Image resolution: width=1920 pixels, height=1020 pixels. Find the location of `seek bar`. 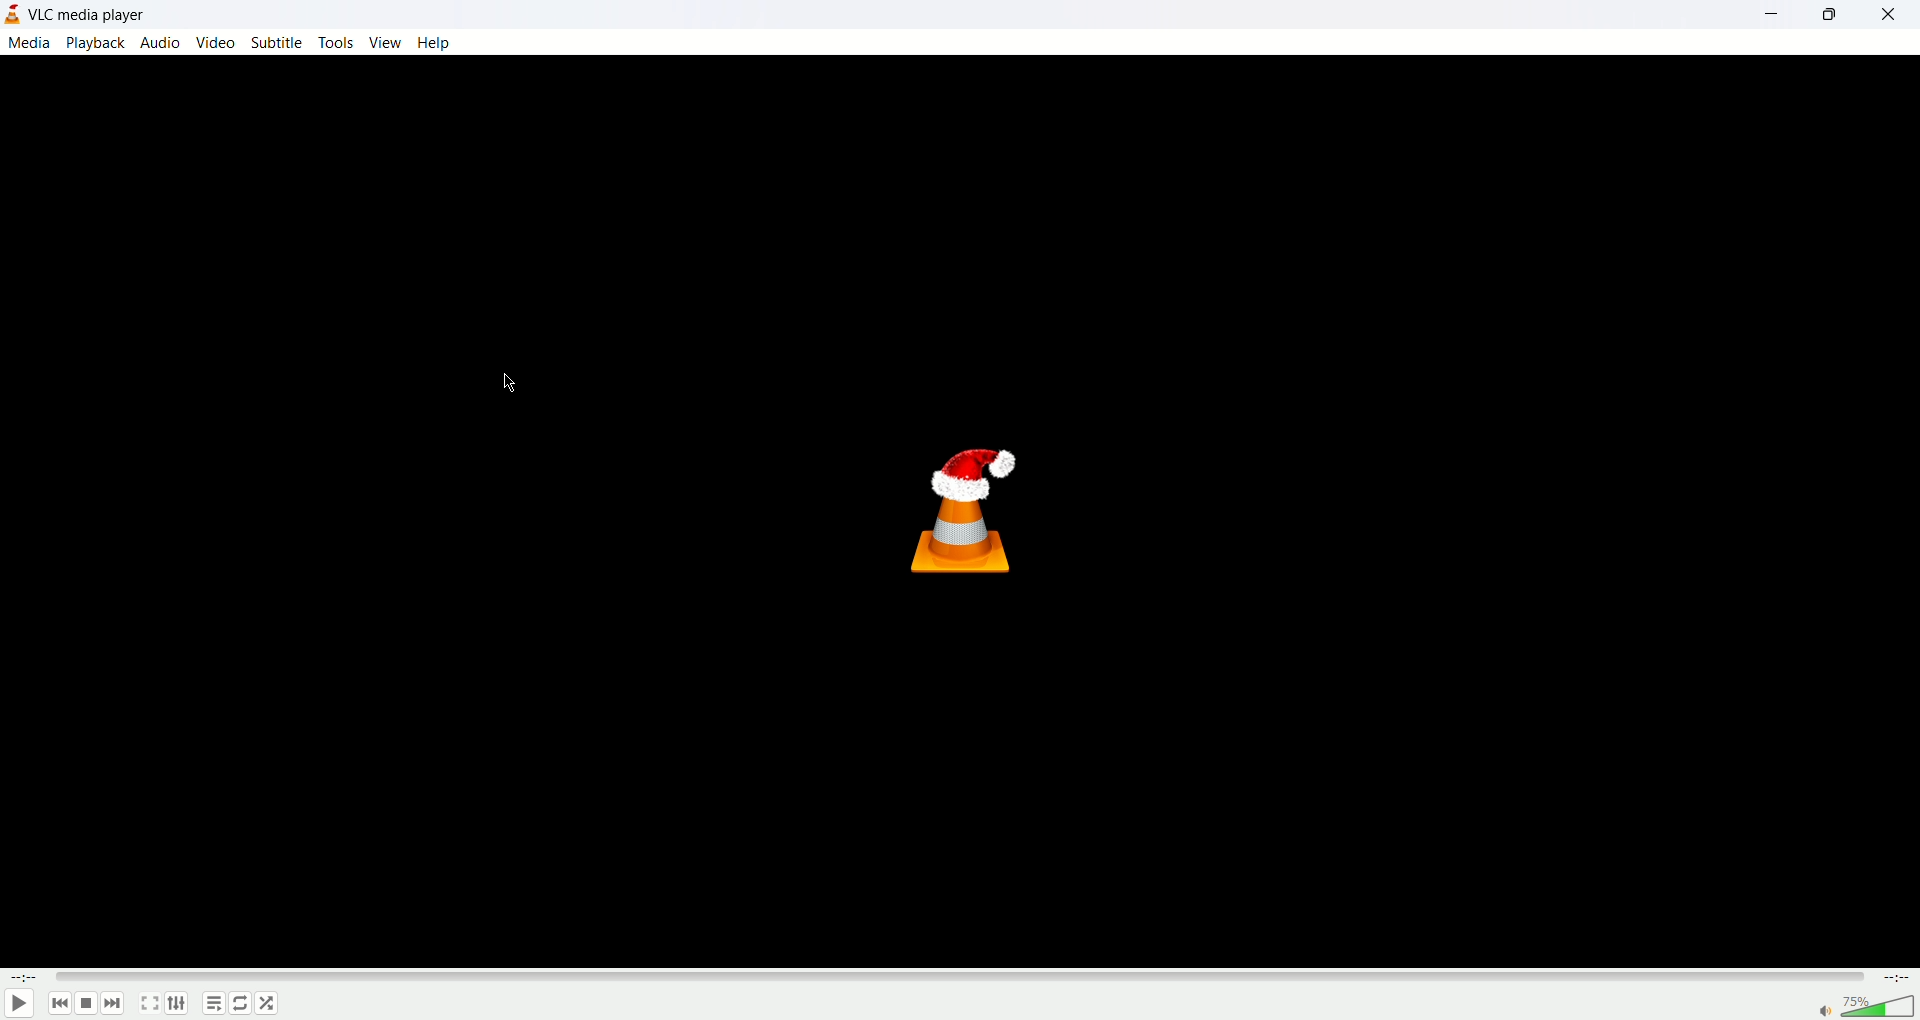

seek bar is located at coordinates (960, 976).